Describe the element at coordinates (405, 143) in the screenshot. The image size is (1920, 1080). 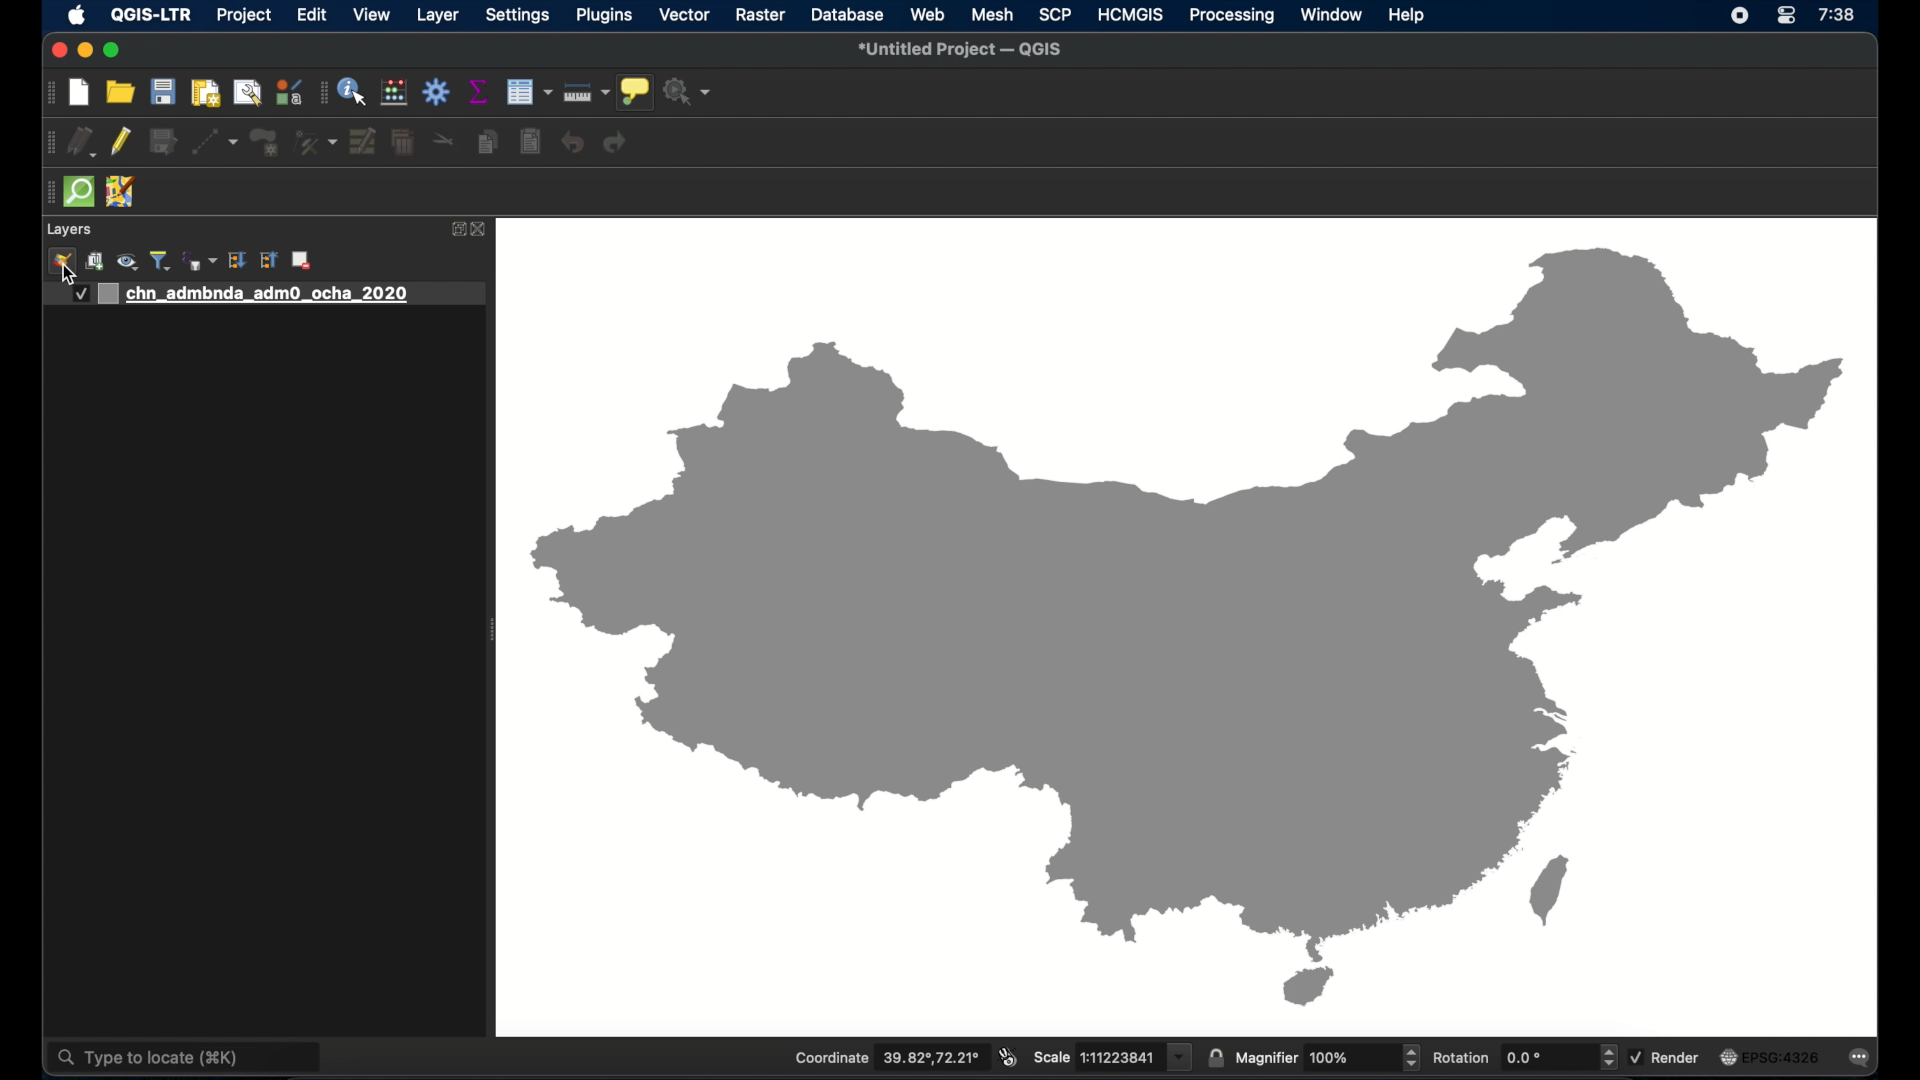
I see `delete selected` at that location.